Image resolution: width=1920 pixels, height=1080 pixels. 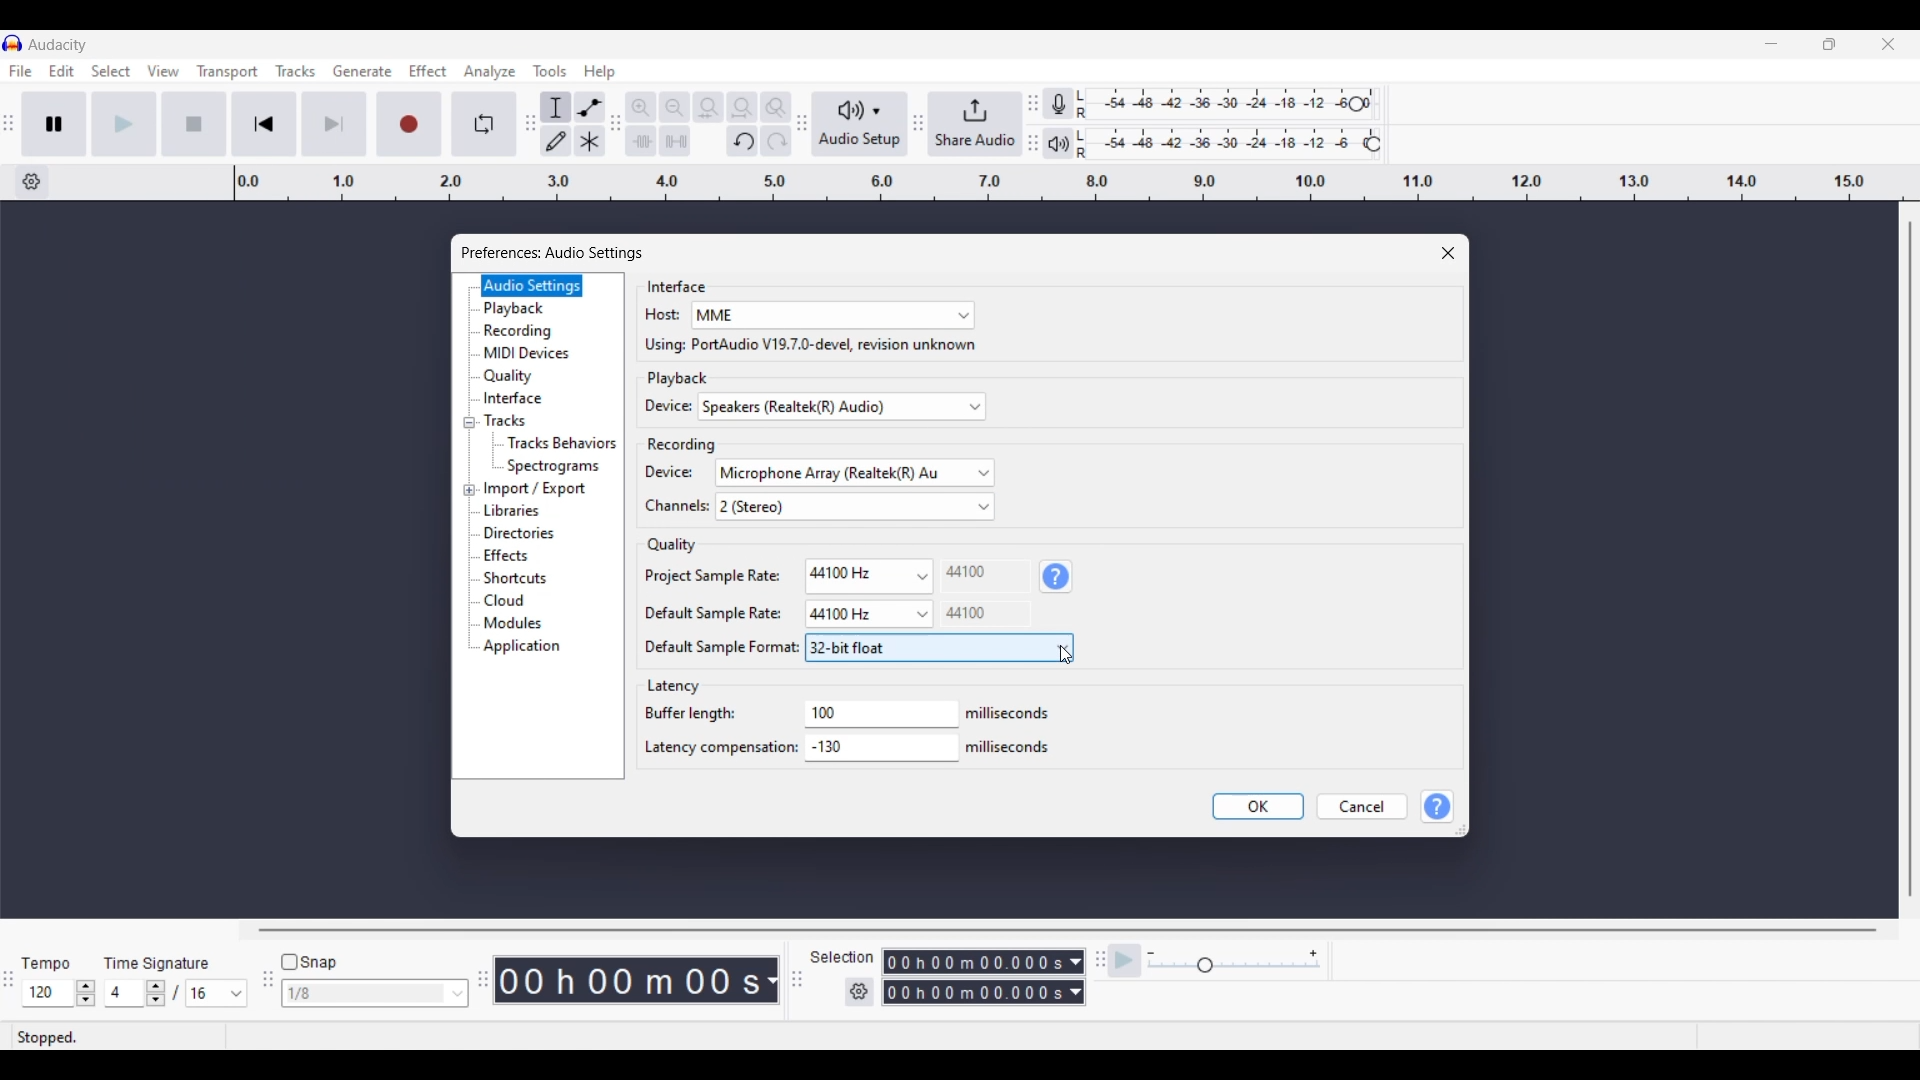 I want to click on Scale to measure audio length, so click(x=1077, y=183).